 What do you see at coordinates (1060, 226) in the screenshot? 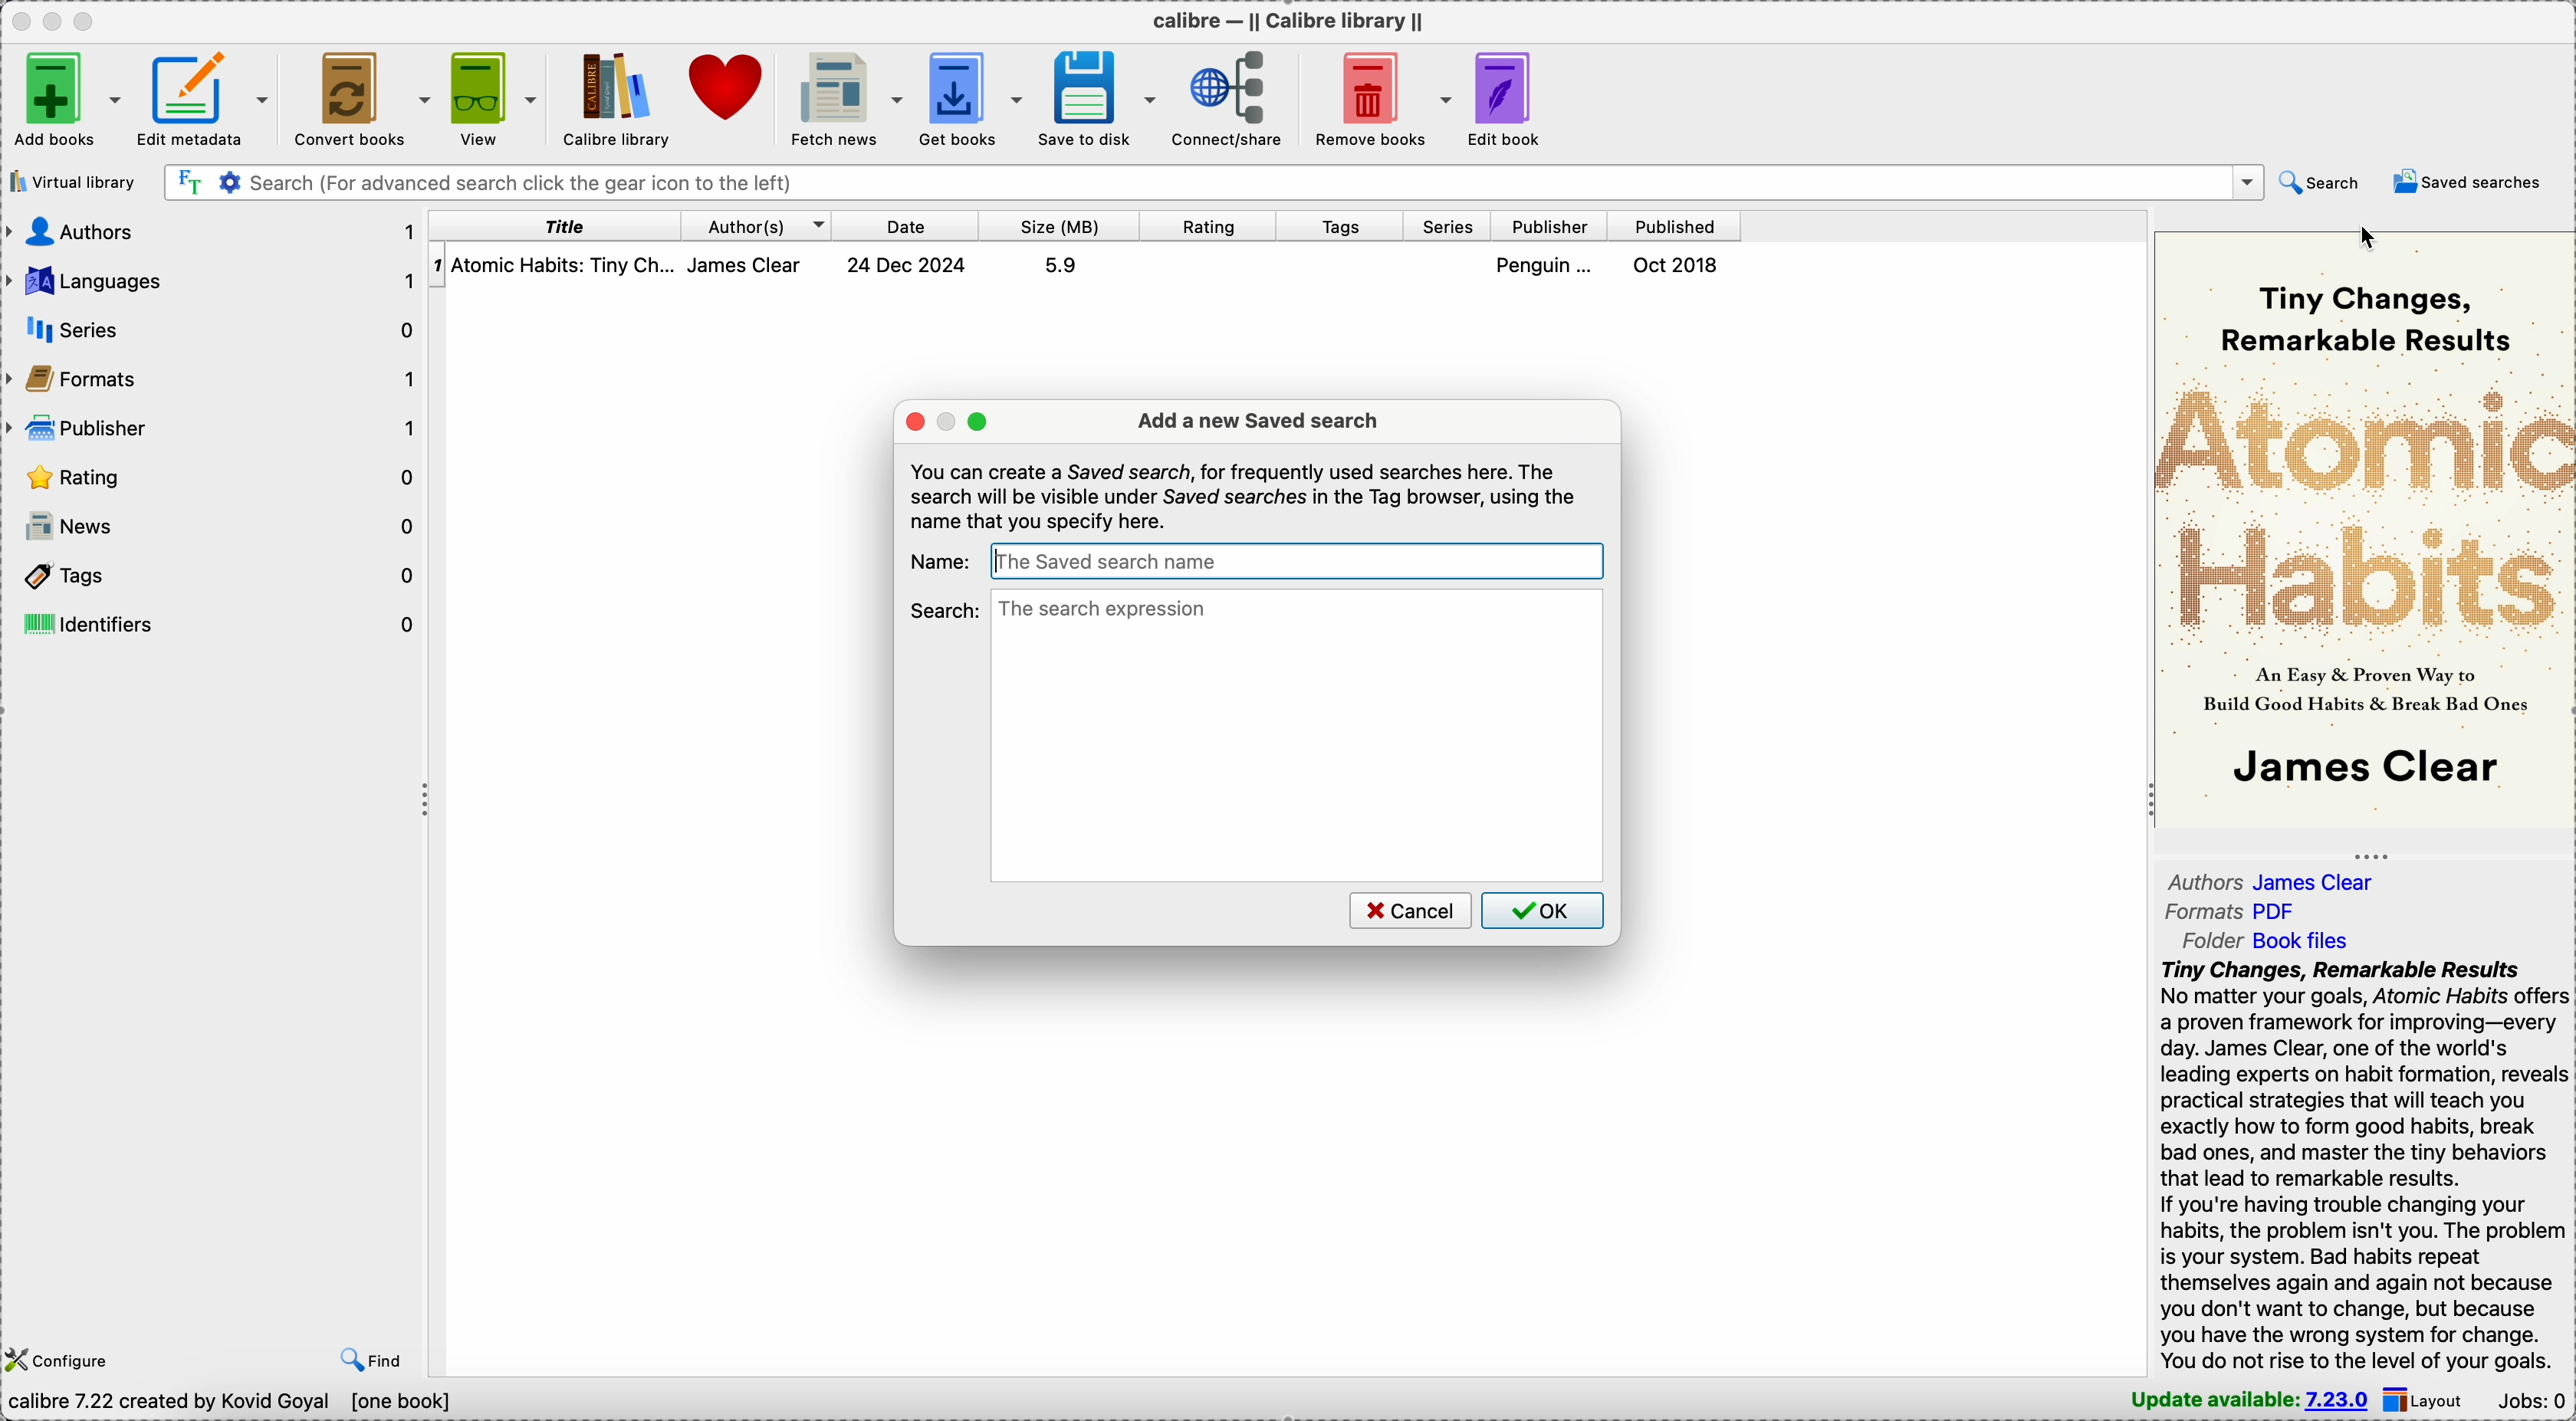
I see `size` at bounding box center [1060, 226].